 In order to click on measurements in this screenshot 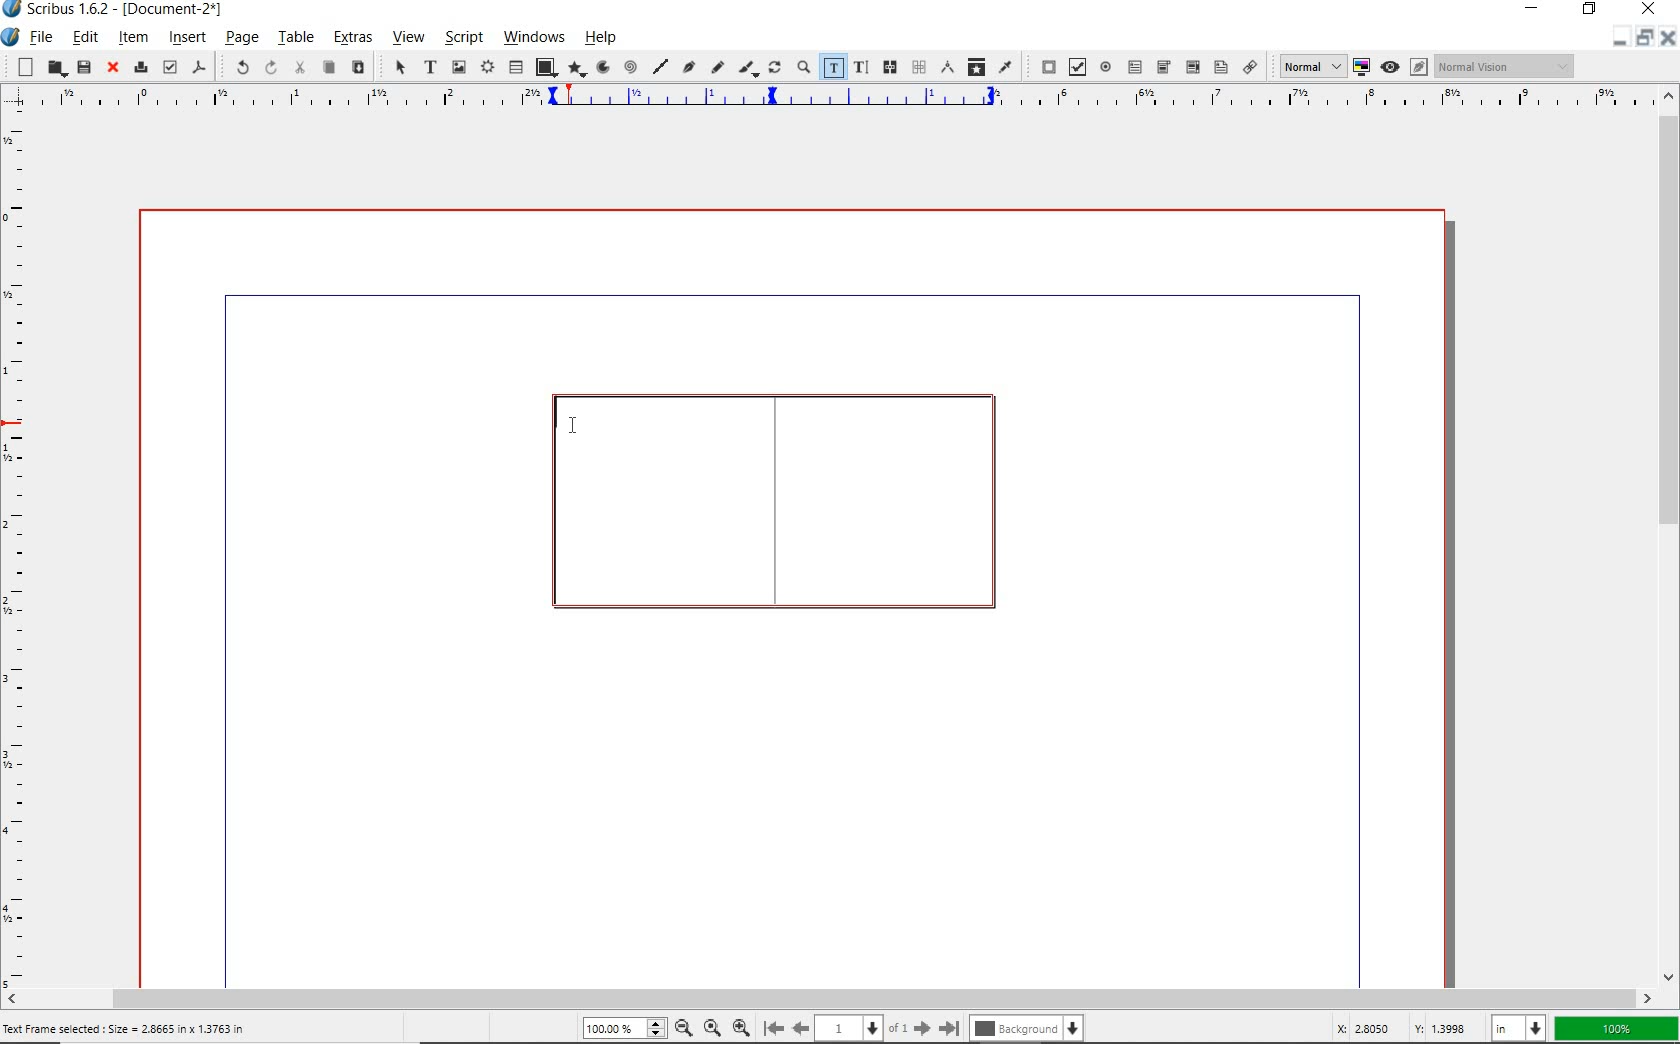, I will do `click(945, 69)`.